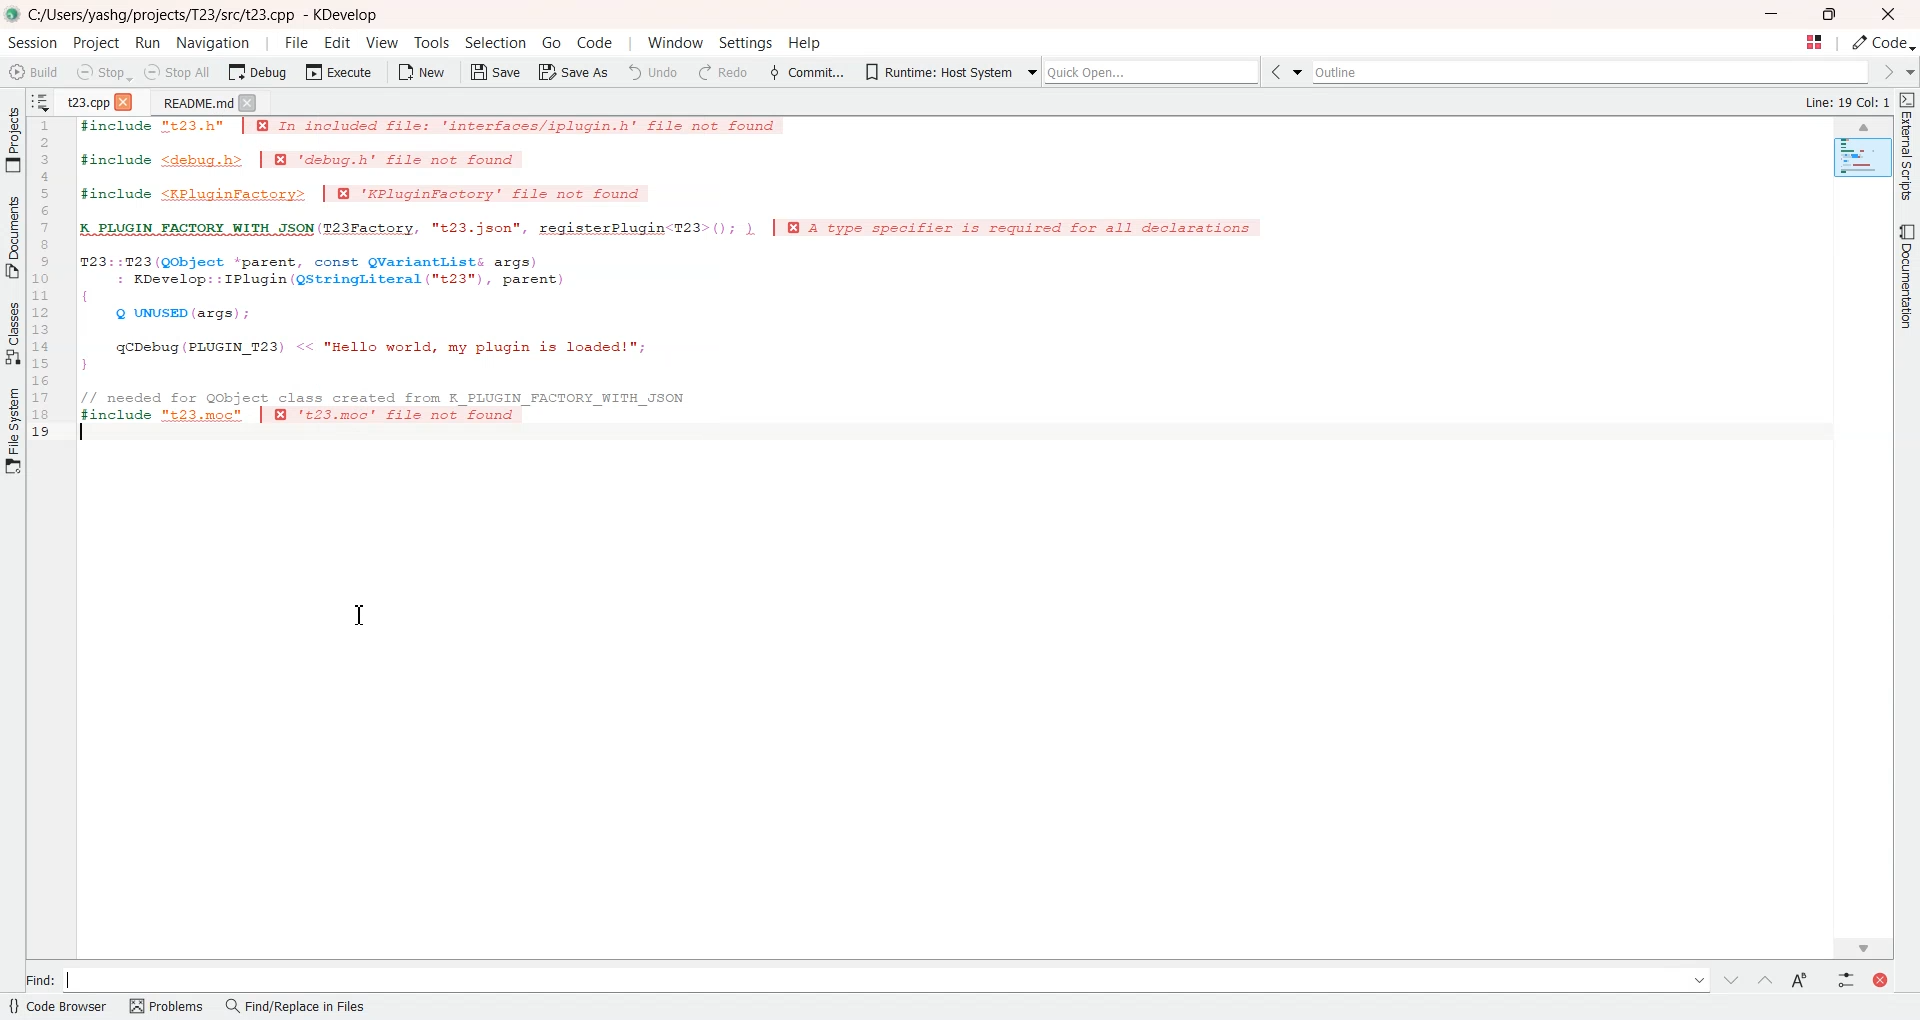  Describe the element at coordinates (653, 71) in the screenshot. I see `Undo` at that location.